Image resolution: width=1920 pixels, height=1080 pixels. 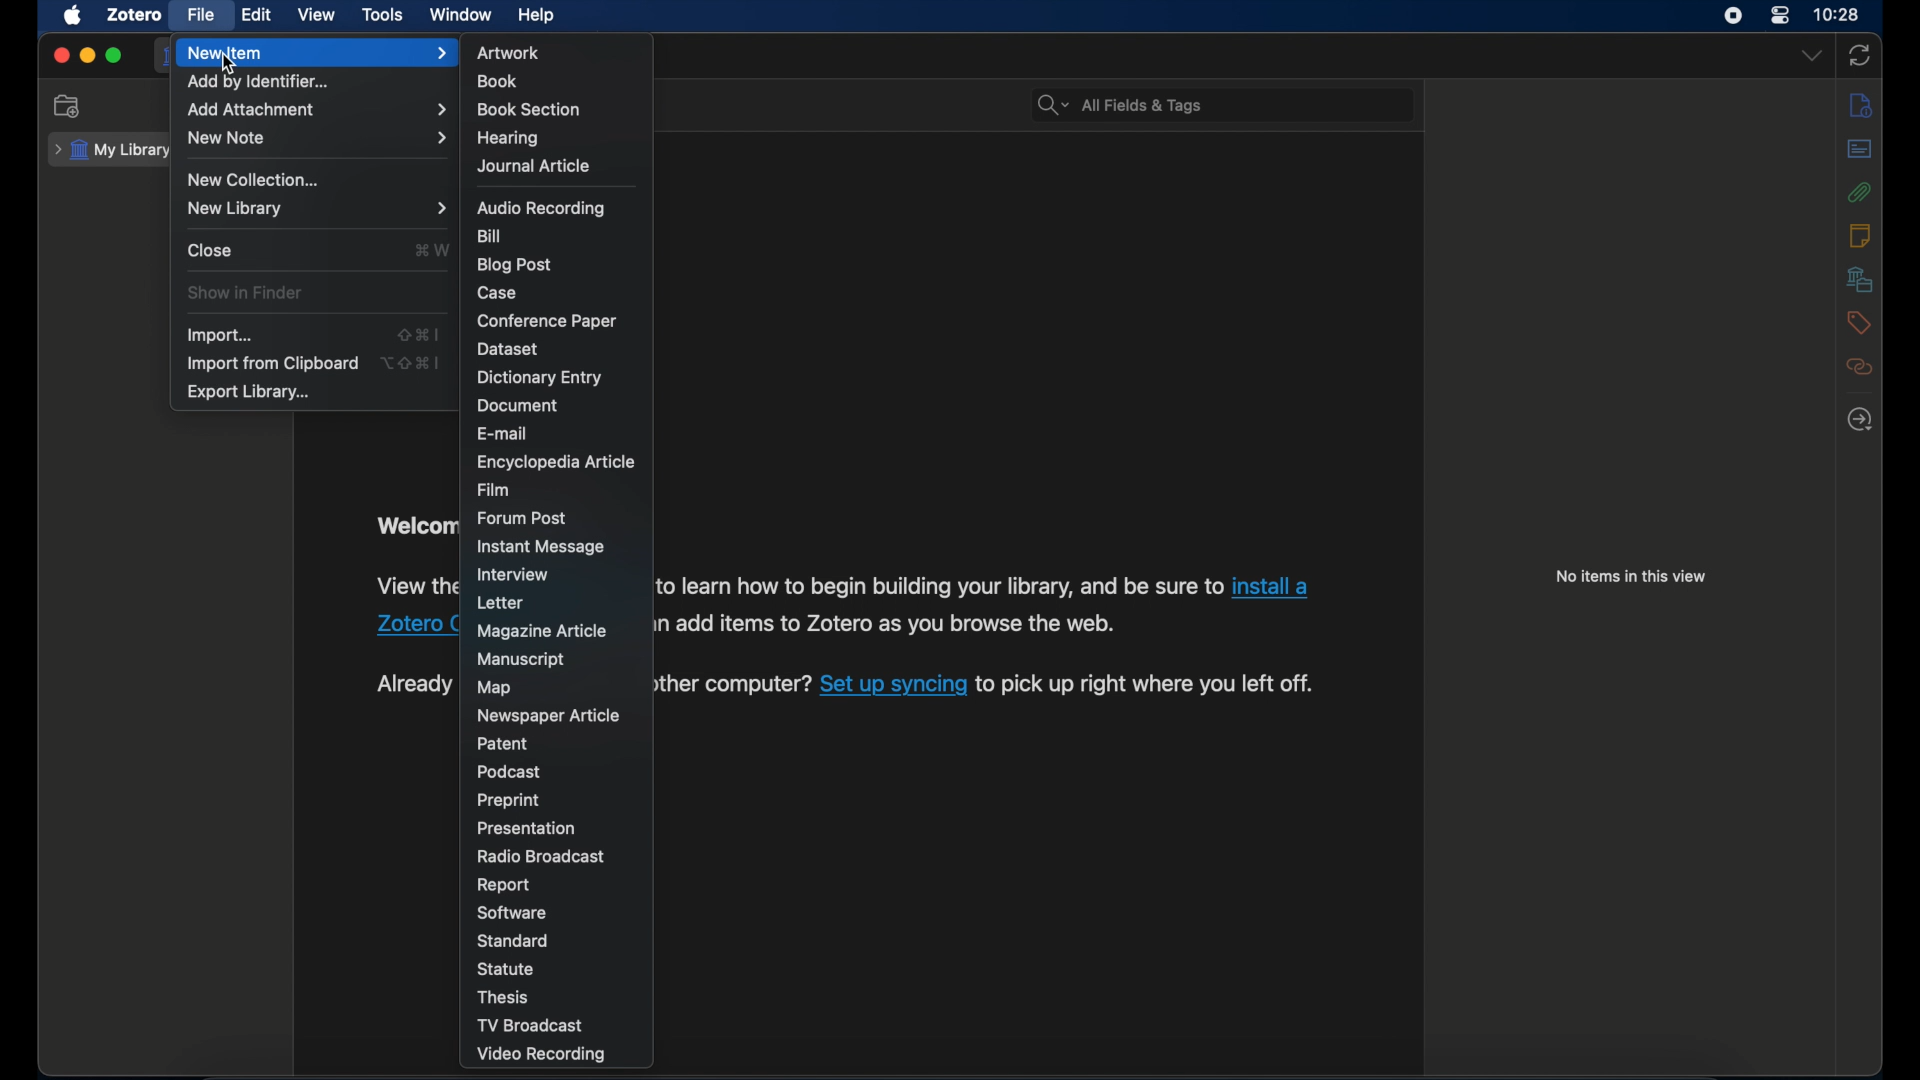 What do you see at coordinates (498, 293) in the screenshot?
I see `case` at bounding box center [498, 293].